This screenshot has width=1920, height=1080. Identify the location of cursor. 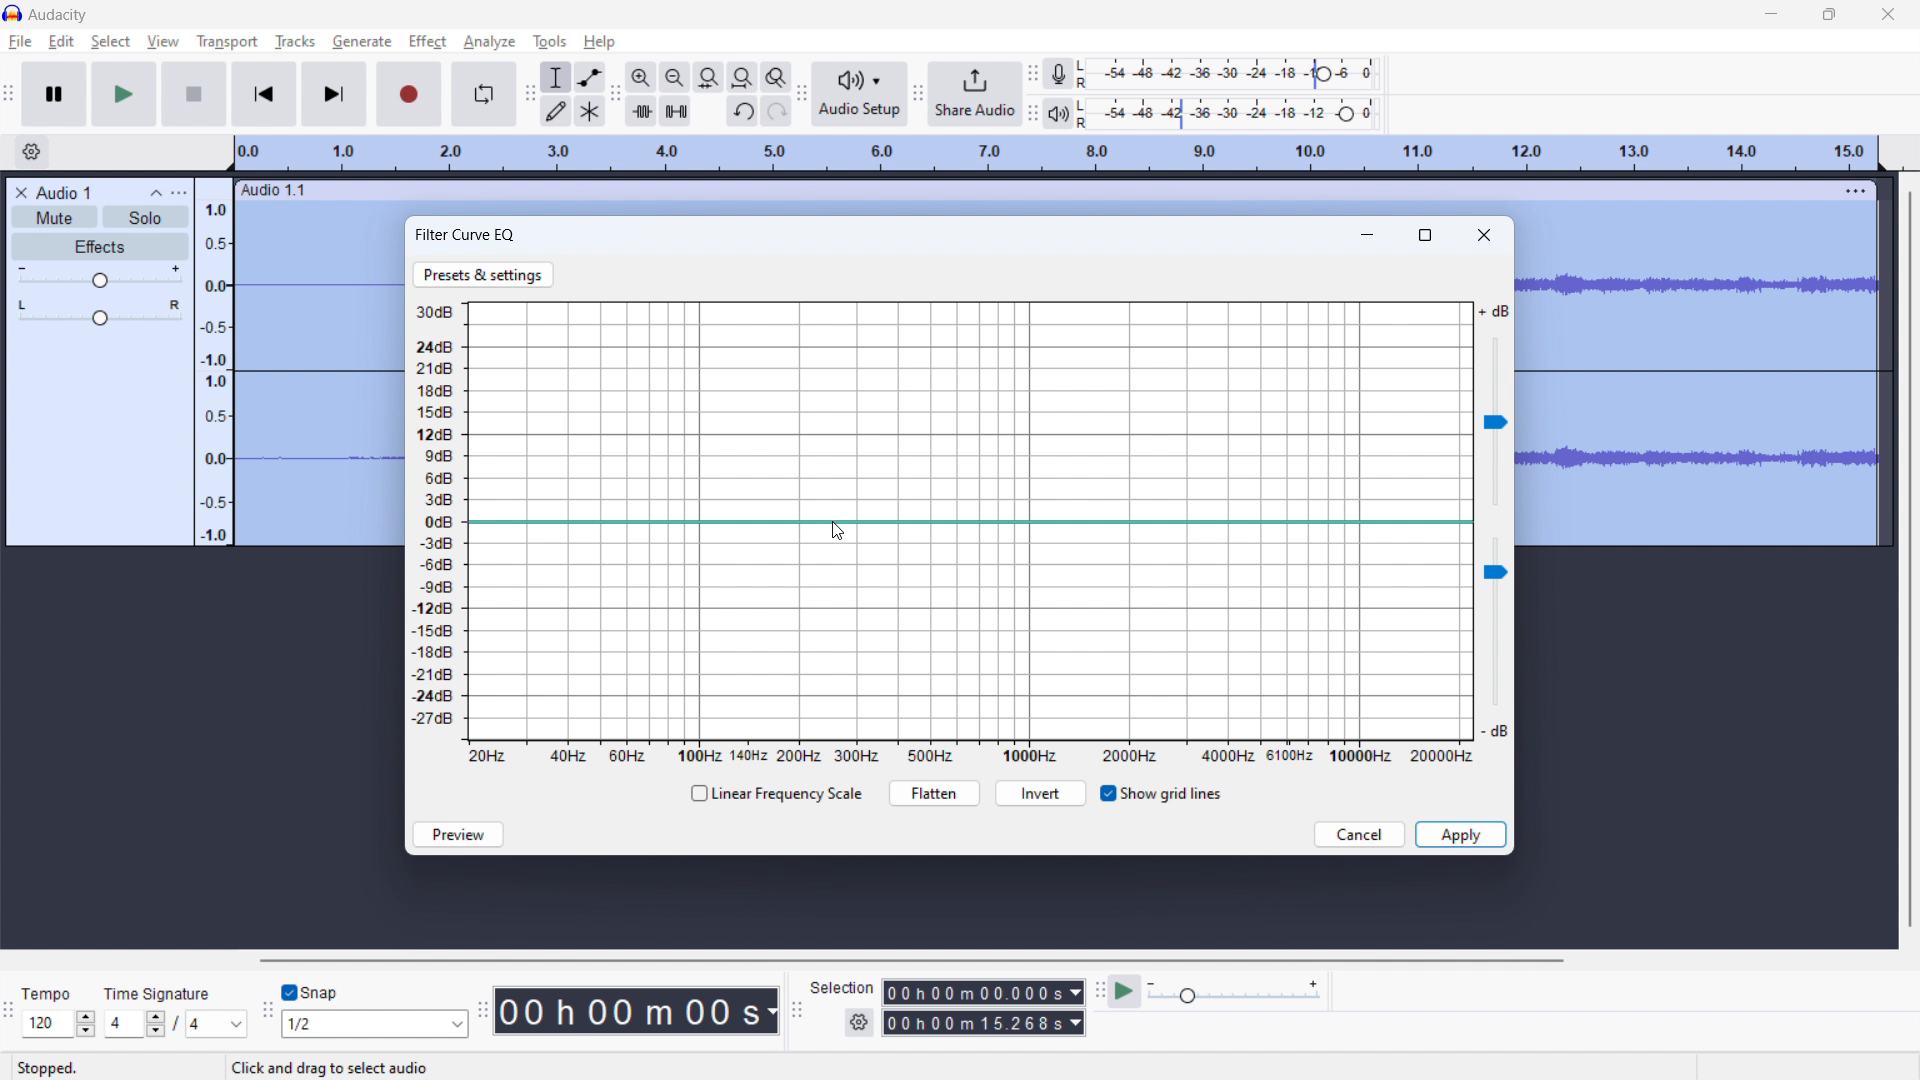
(830, 533).